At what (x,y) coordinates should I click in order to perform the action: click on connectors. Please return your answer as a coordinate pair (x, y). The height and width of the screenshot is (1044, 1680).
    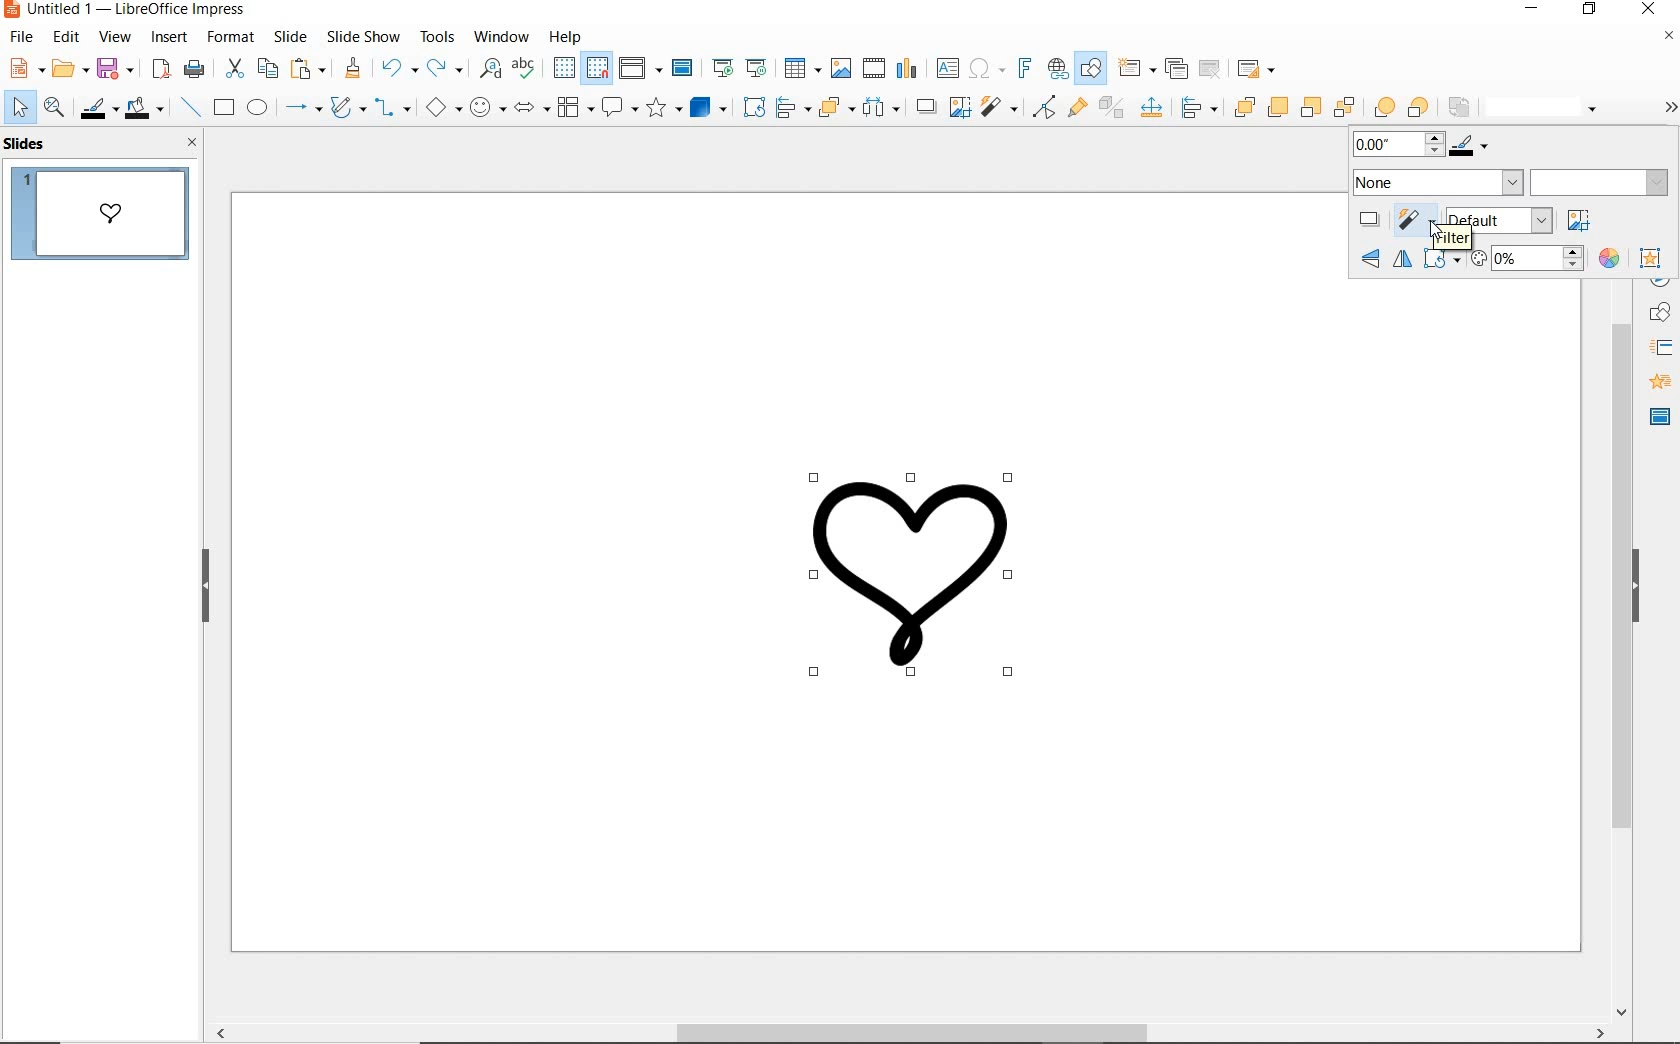
    Looking at the image, I should click on (390, 110).